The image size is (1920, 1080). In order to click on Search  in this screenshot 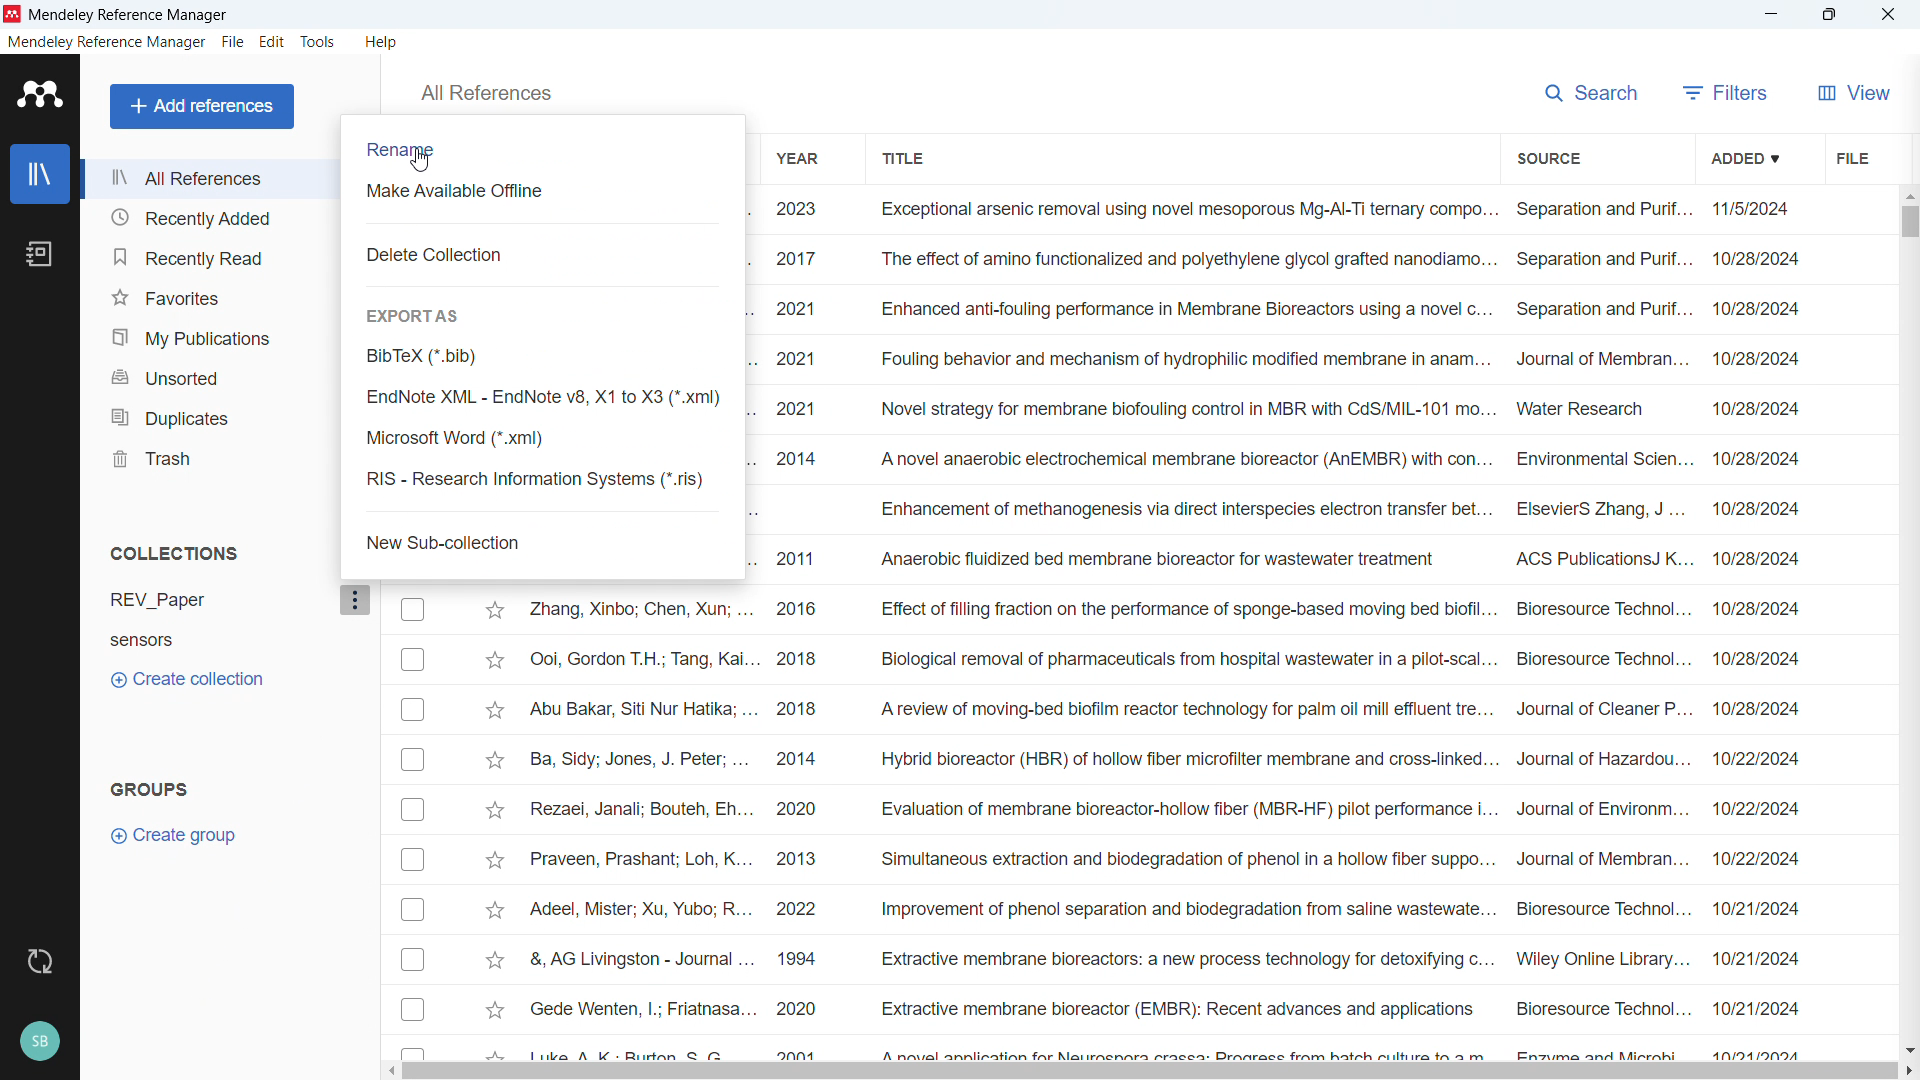, I will do `click(1592, 90)`.